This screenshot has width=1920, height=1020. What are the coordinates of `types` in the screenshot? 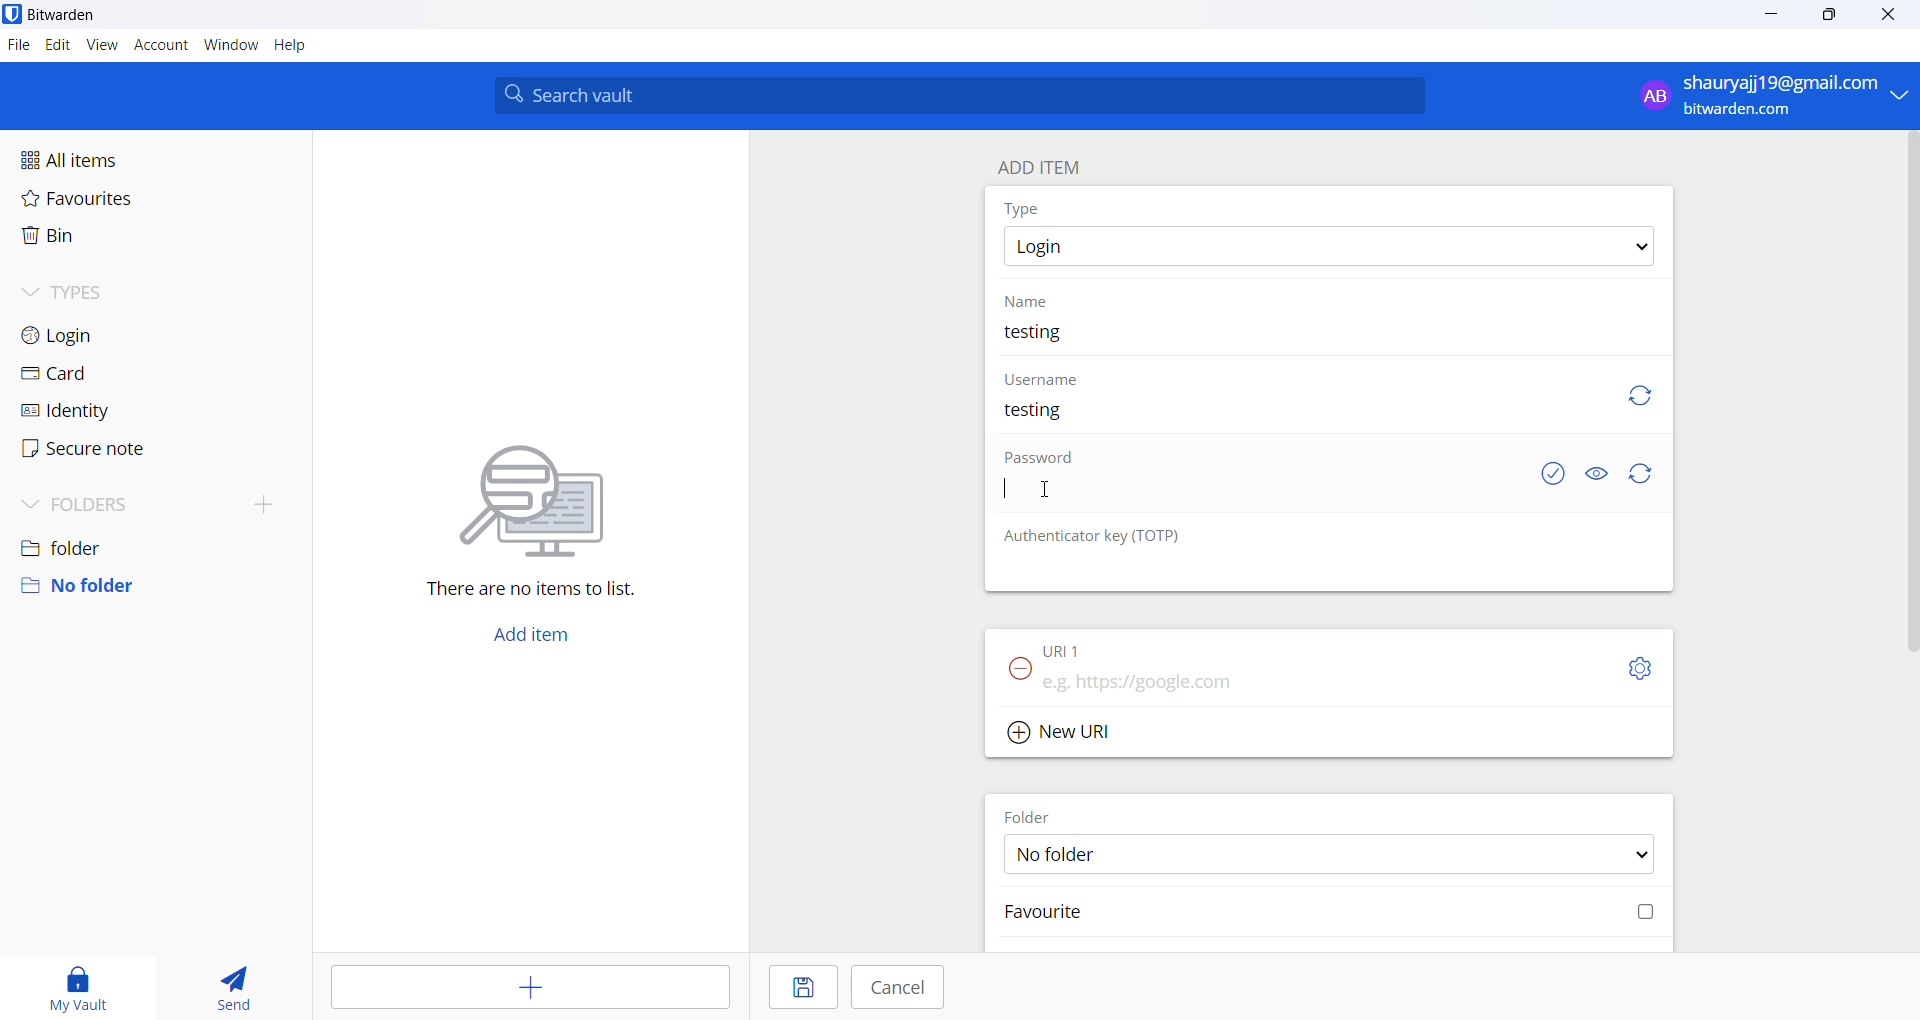 It's located at (111, 293).